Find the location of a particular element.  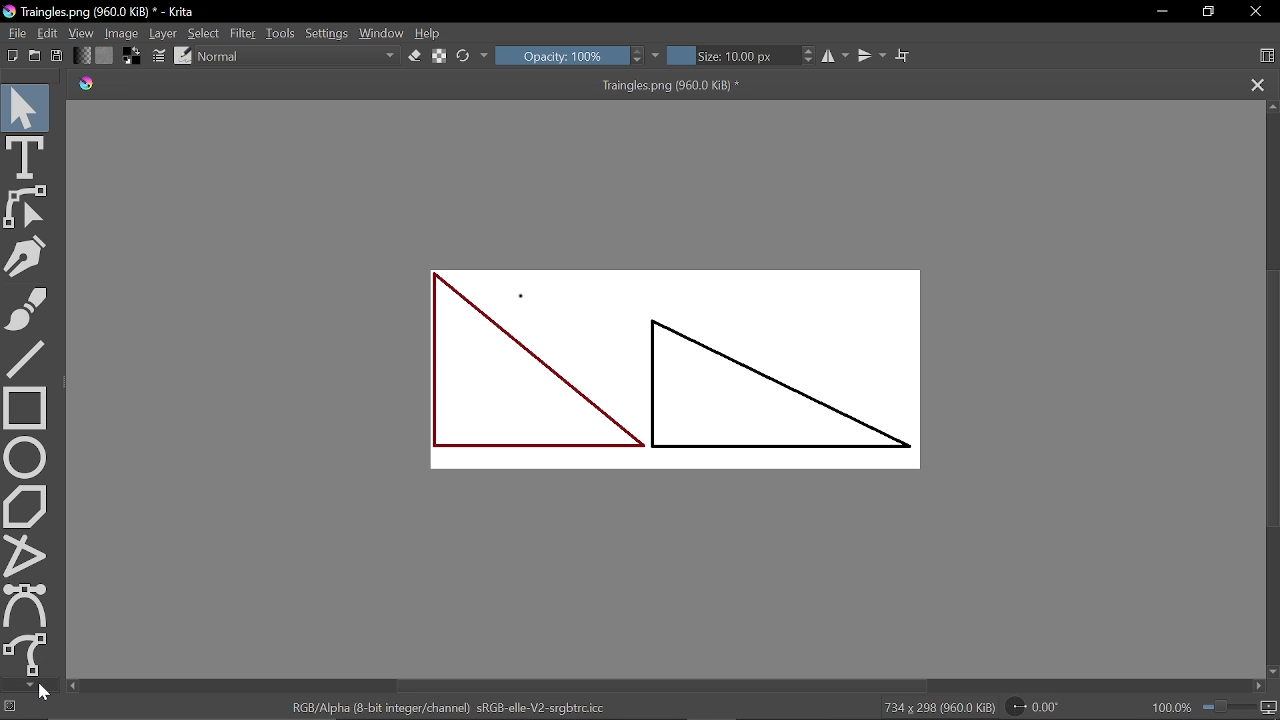

Move right is located at coordinates (1259, 685).